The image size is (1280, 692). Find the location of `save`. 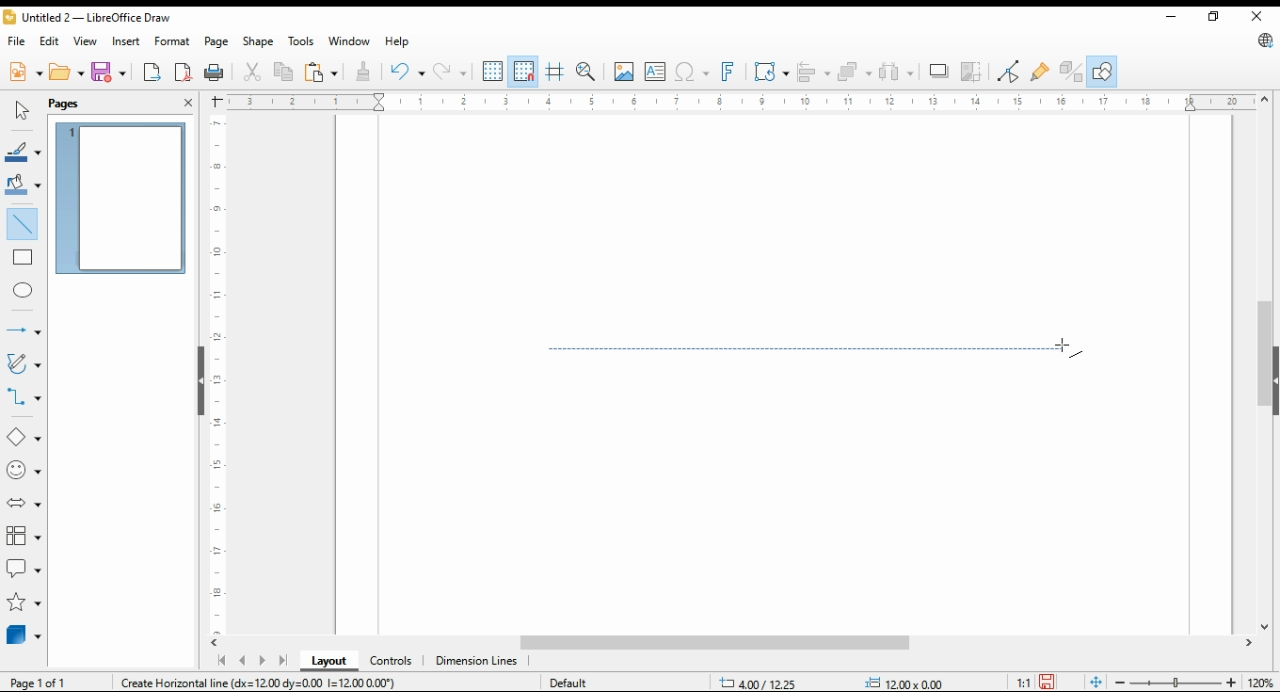

save is located at coordinates (107, 71).